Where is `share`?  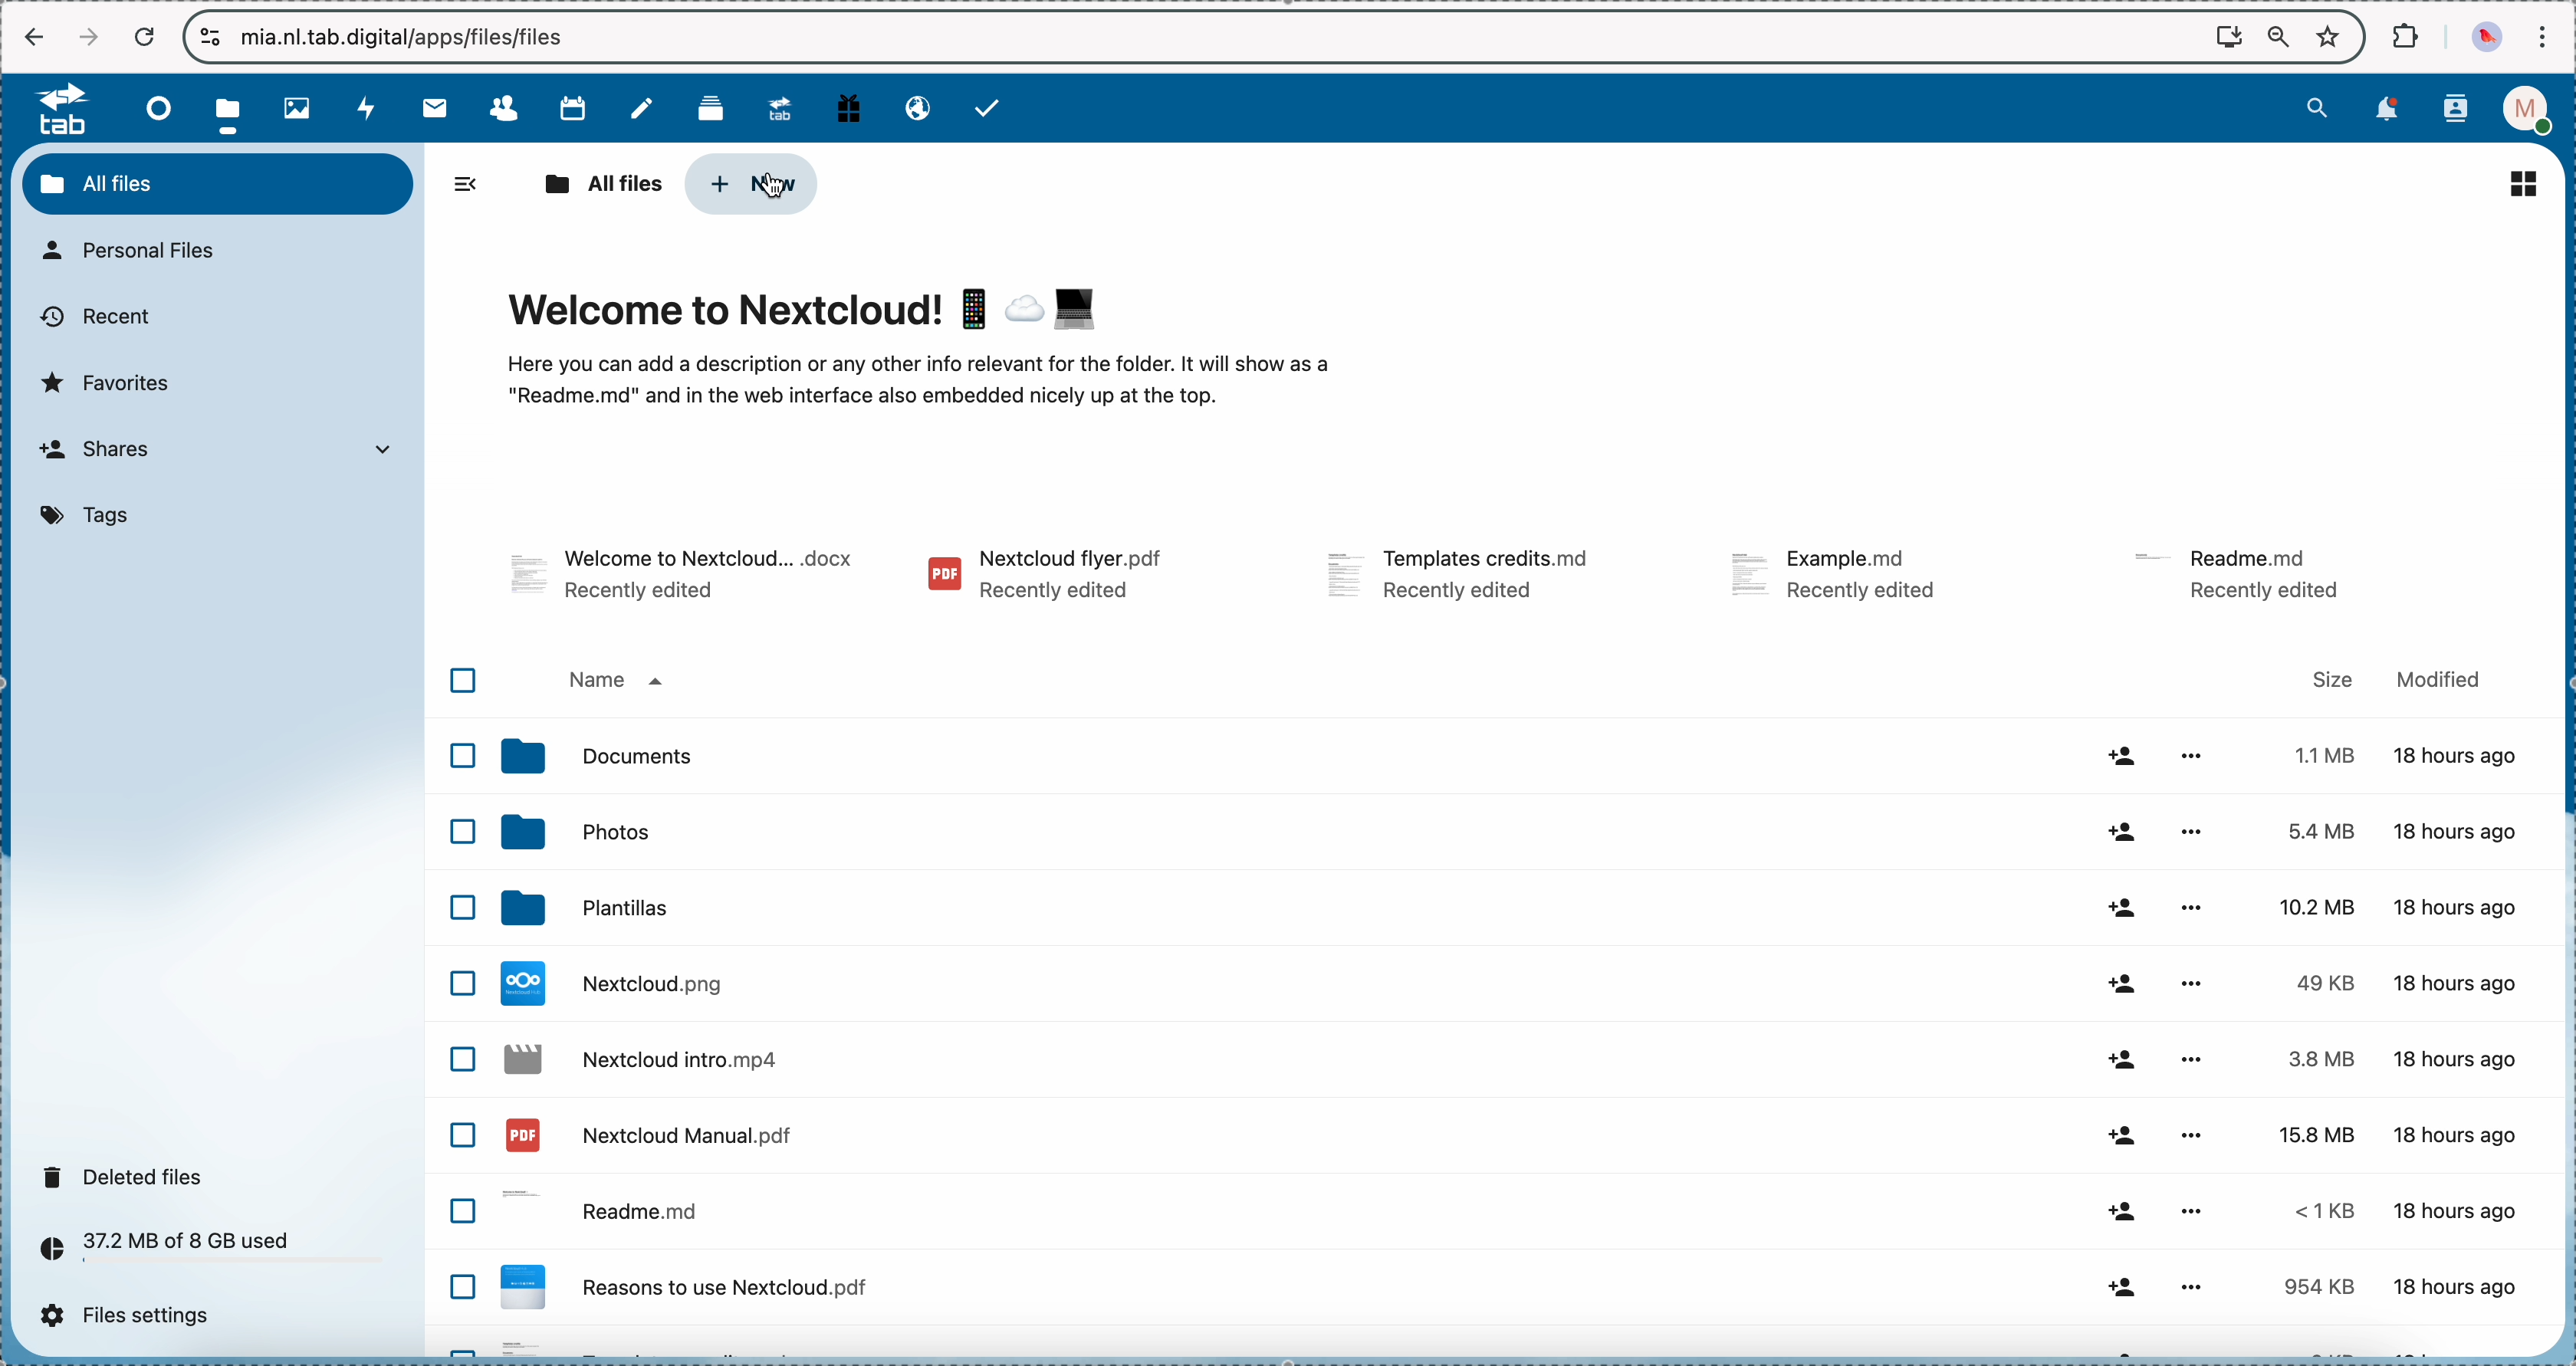
share is located at coordinates (2126, 1131).